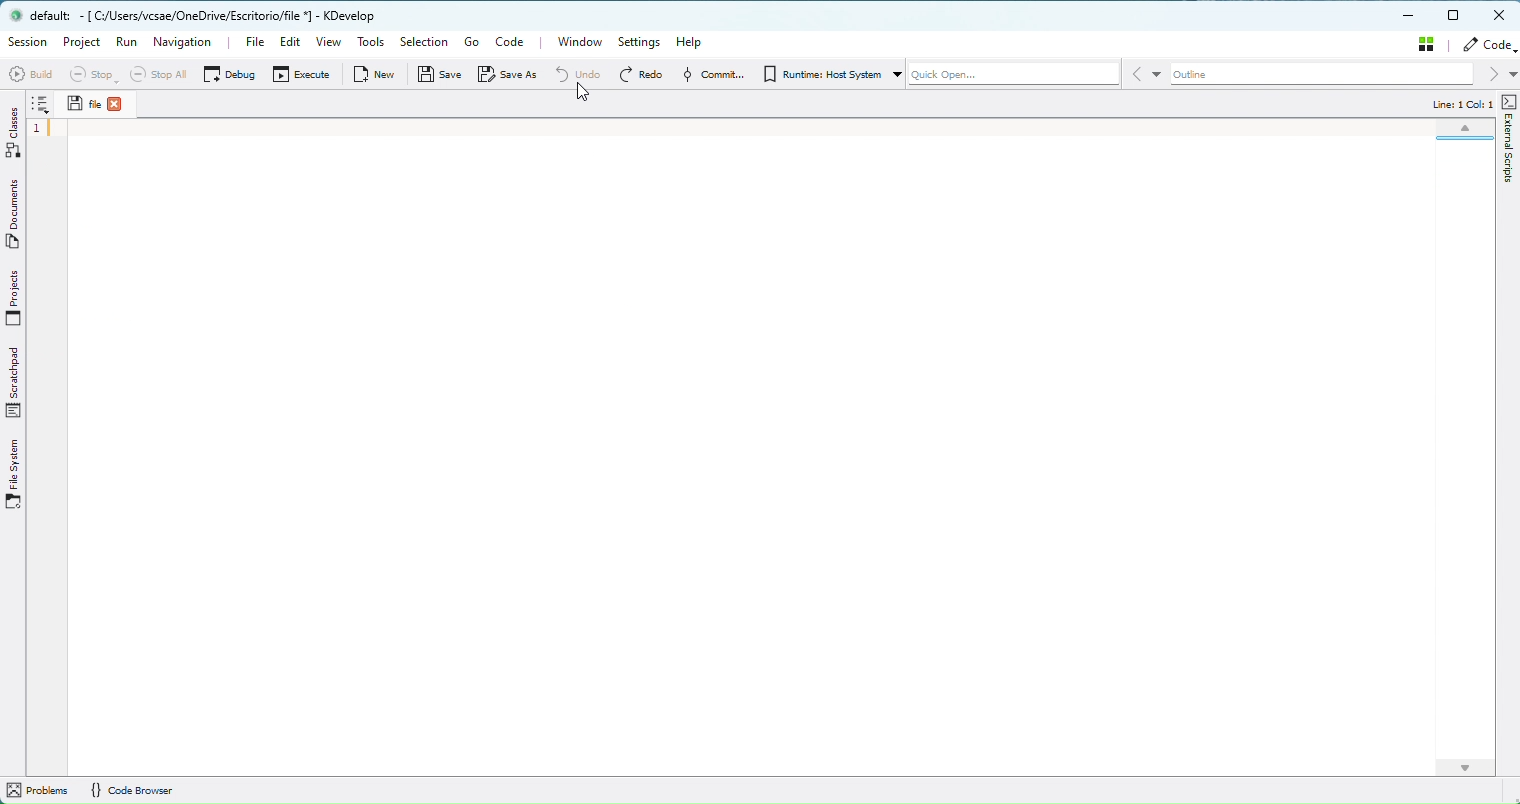  What do you see at coordinates (575, 42) in the screenshot?
I see `Window` at bounding box center [575, 42].